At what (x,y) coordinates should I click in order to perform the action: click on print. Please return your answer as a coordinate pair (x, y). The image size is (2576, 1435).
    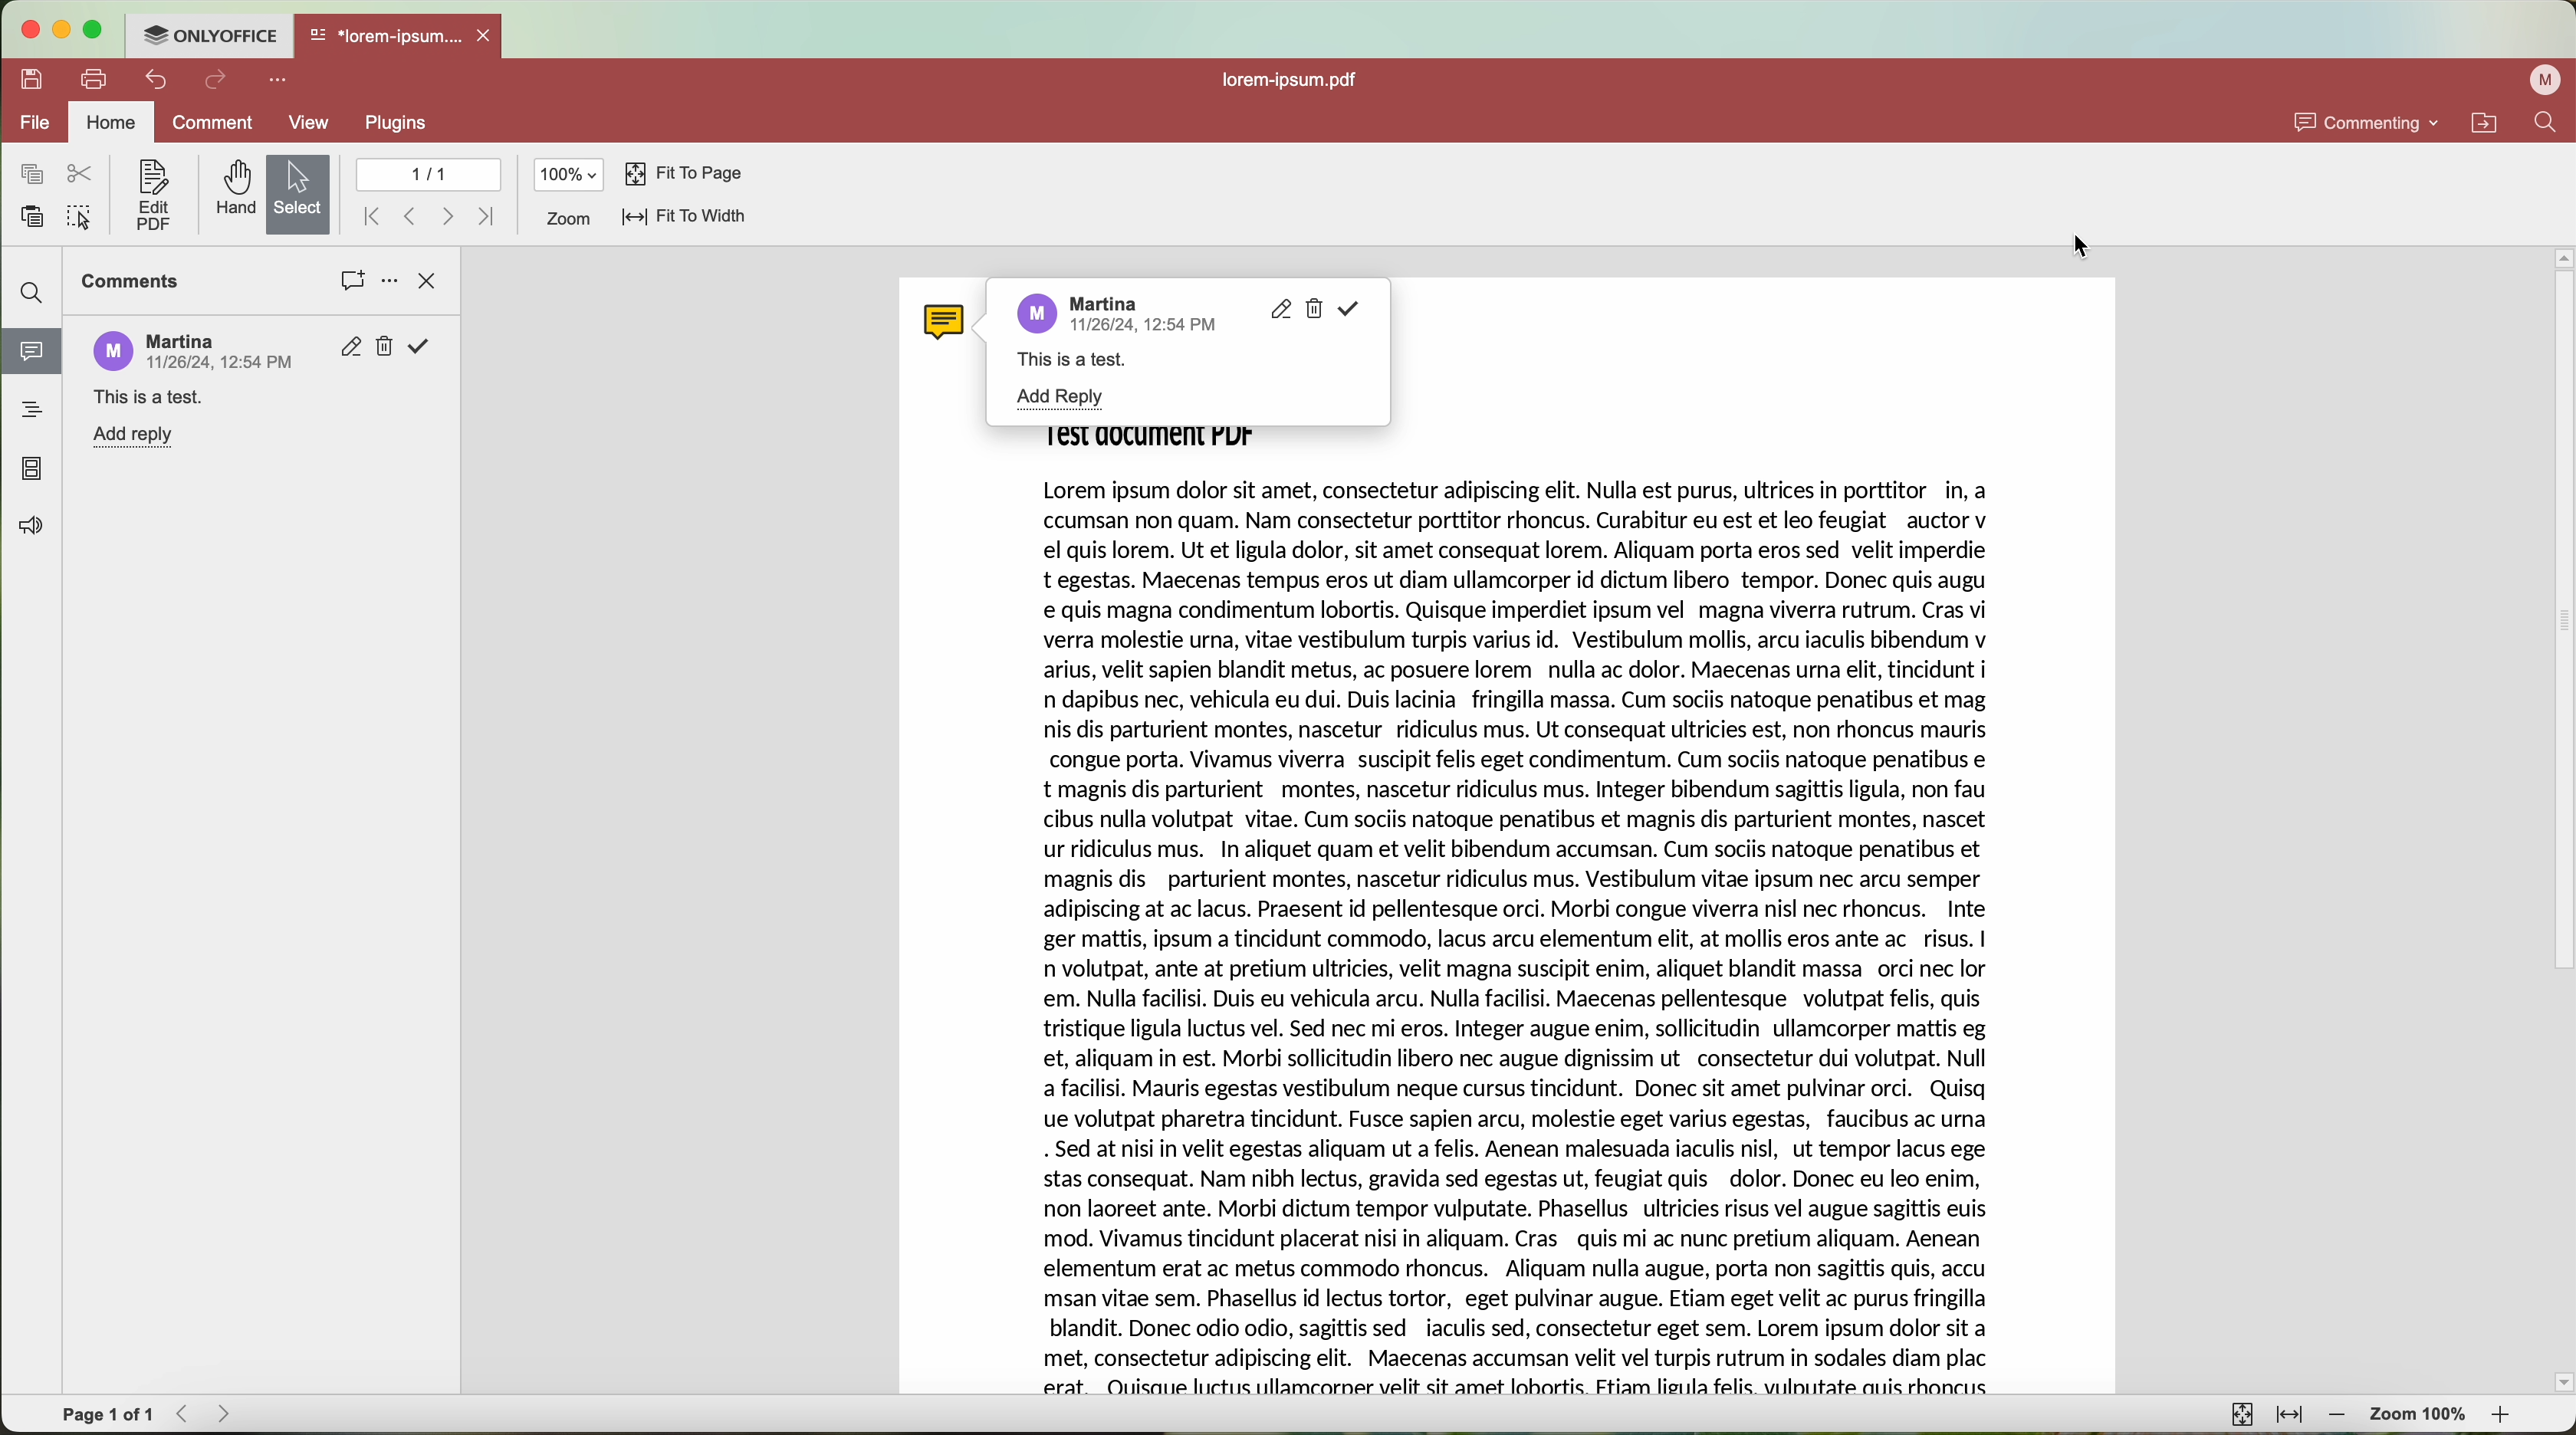
    Looking at the image, I should click on (94, 81).